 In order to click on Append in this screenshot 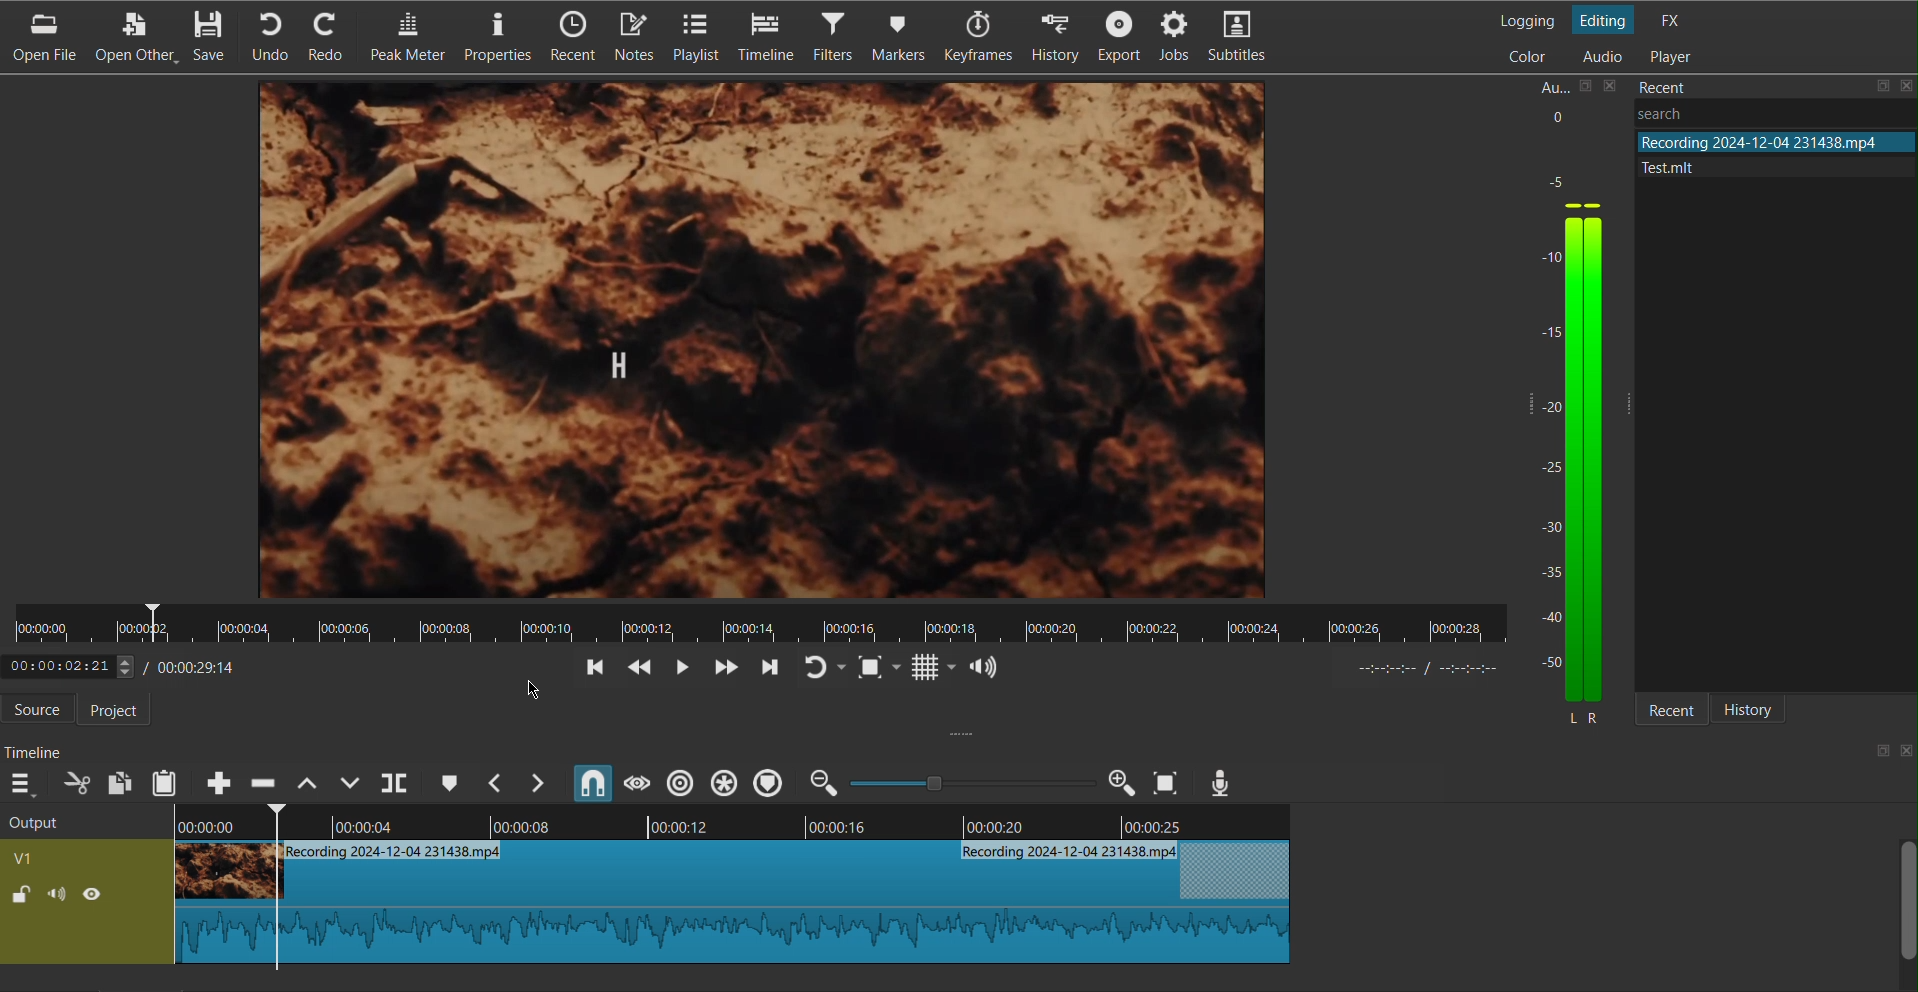, I will do `click(215, 783)`.